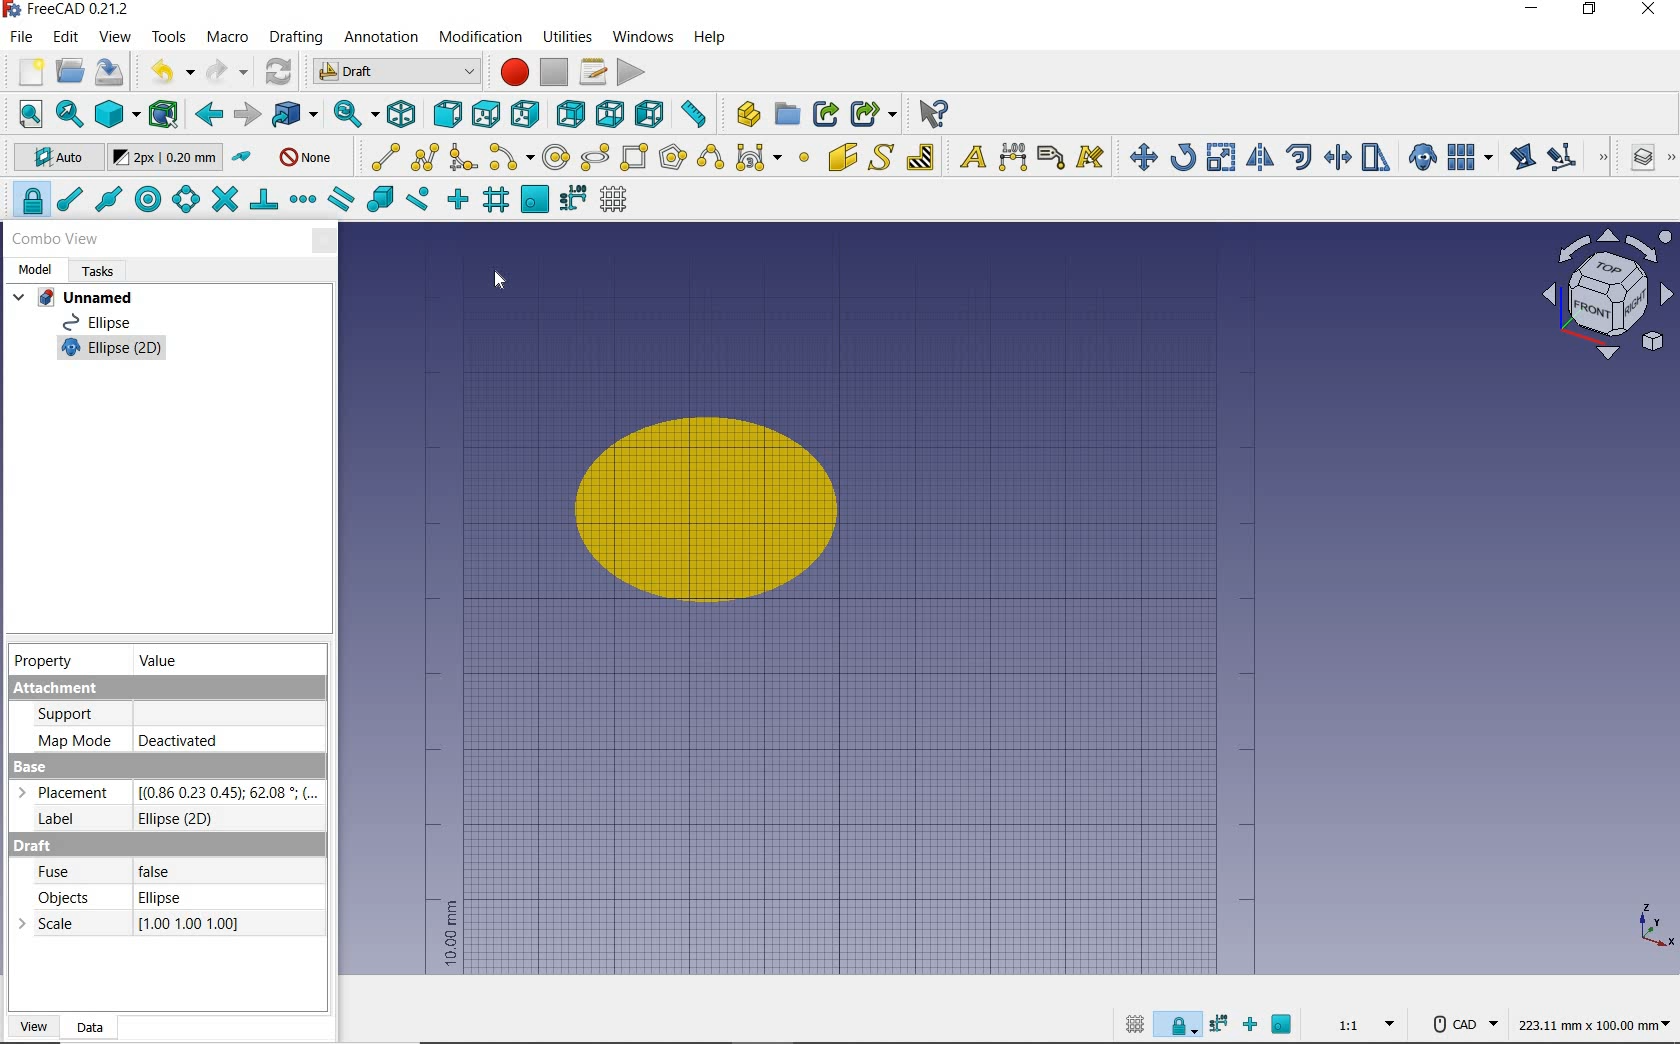 This screenshot has height=1044, width=1680. Describe the element at coordinates (712, 39) in the screenshot. I see `help` at that location.